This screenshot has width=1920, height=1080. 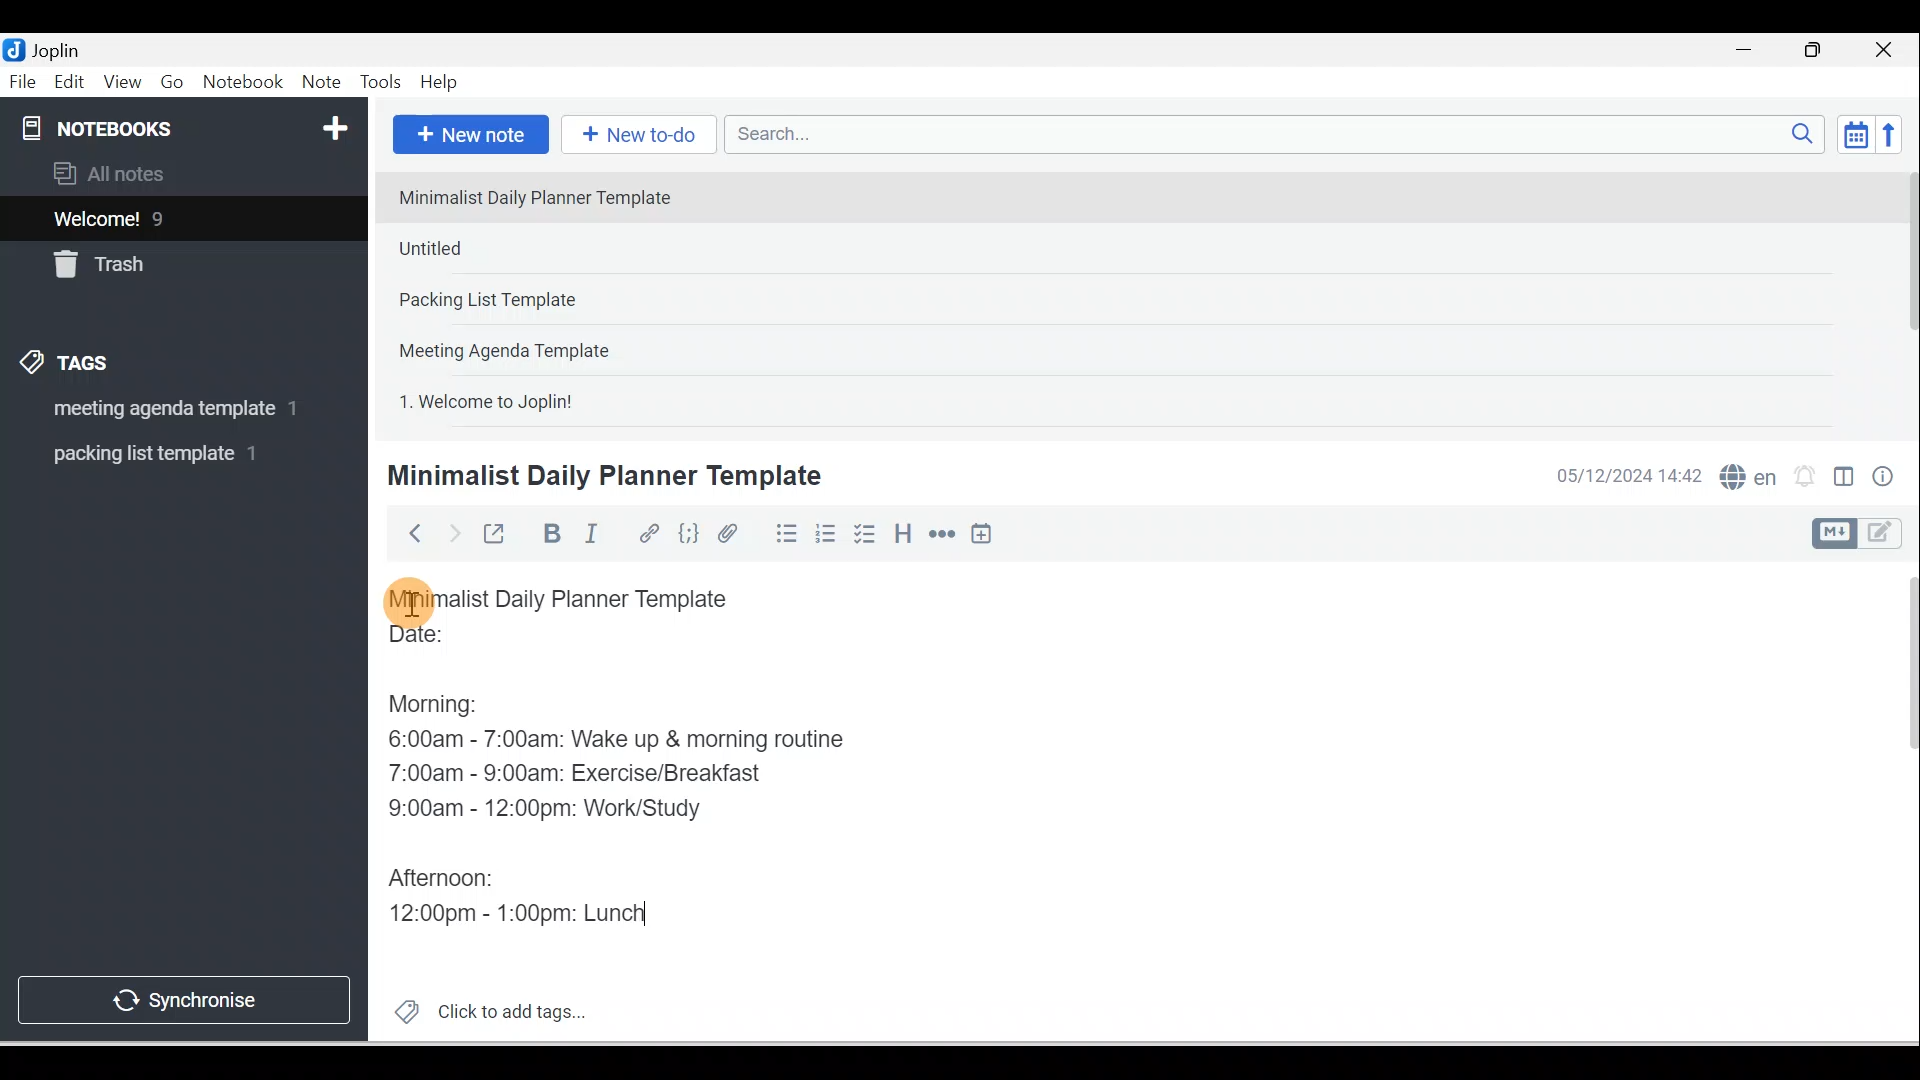 What do you see at coordinates (1885, 479) in the screenshot?
I see `Note properties` at bounding box center [1885, 479].